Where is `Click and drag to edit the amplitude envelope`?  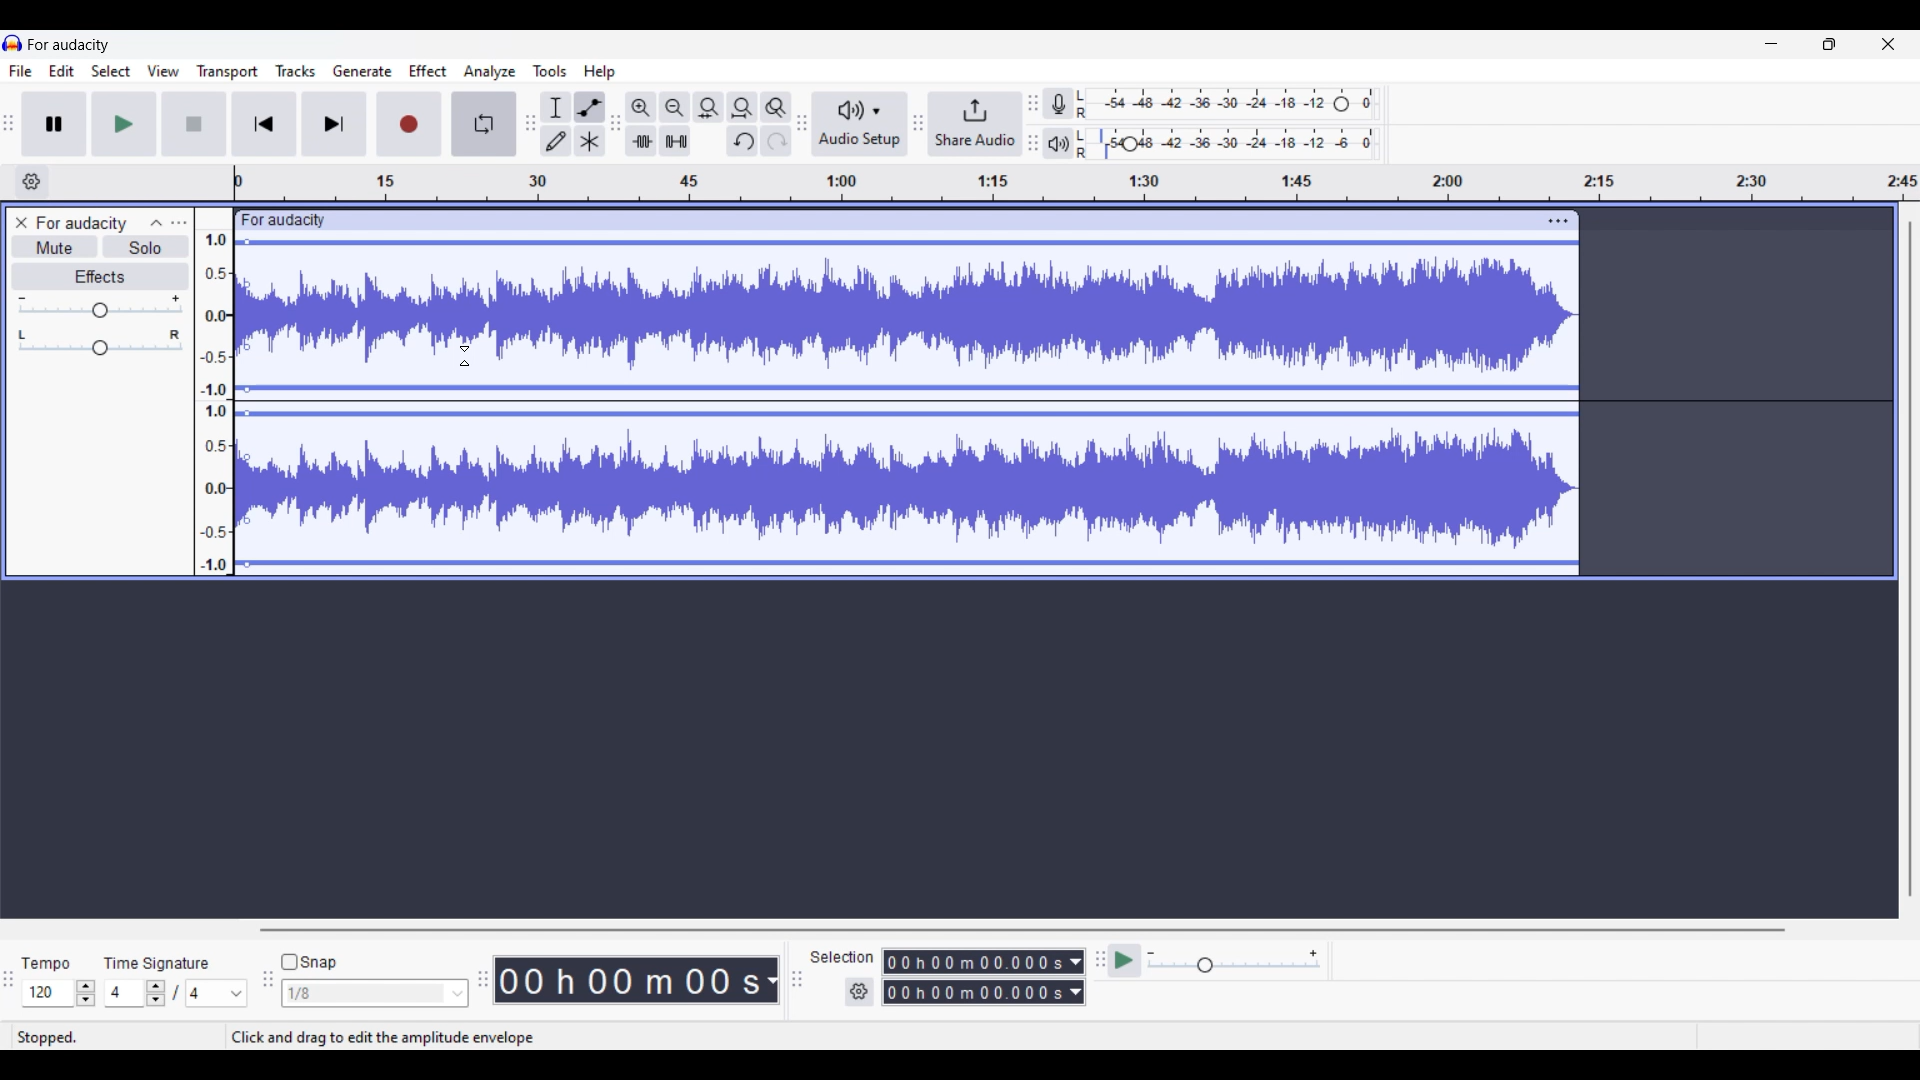
Click and drag to edit the amplitude envelope is located at coordinates (380, 1038).